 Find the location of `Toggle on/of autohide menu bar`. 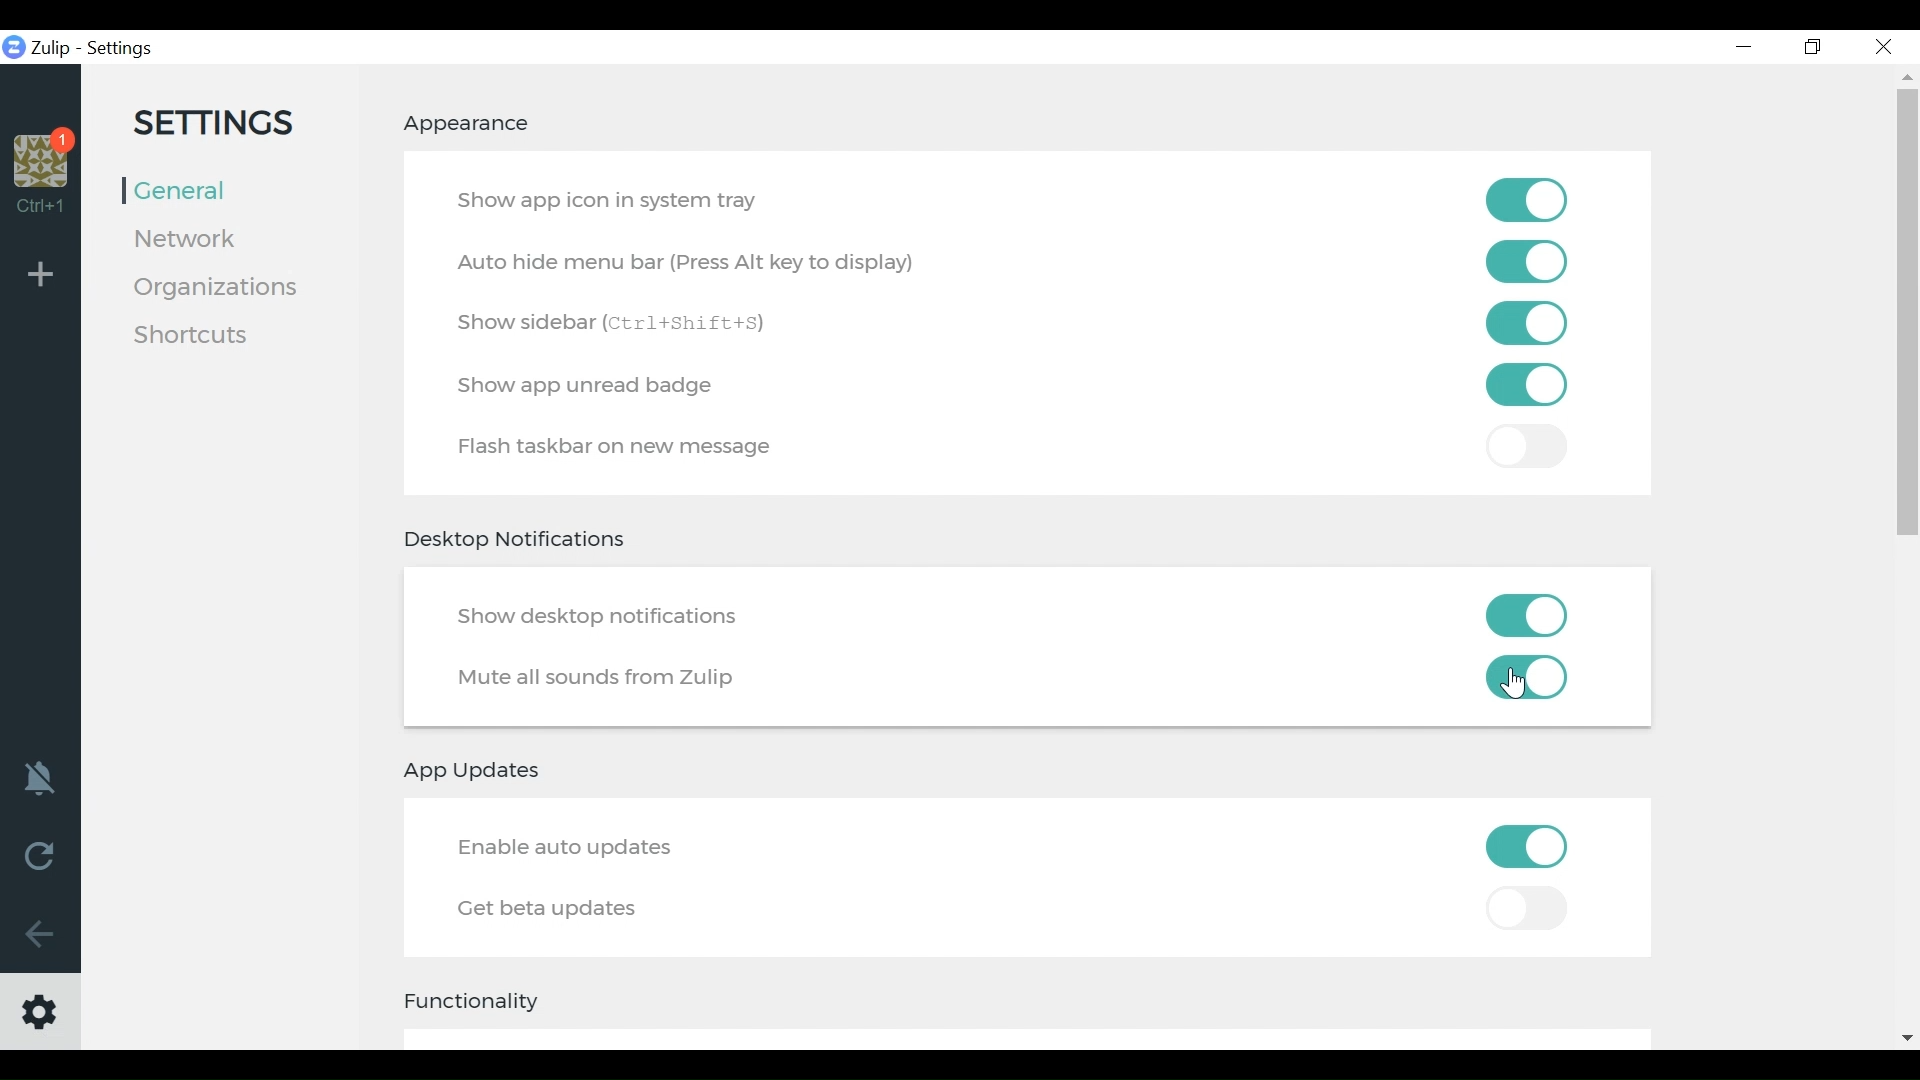

Toggle on/of autohide menu bar is located at coordinates (1526, 262).